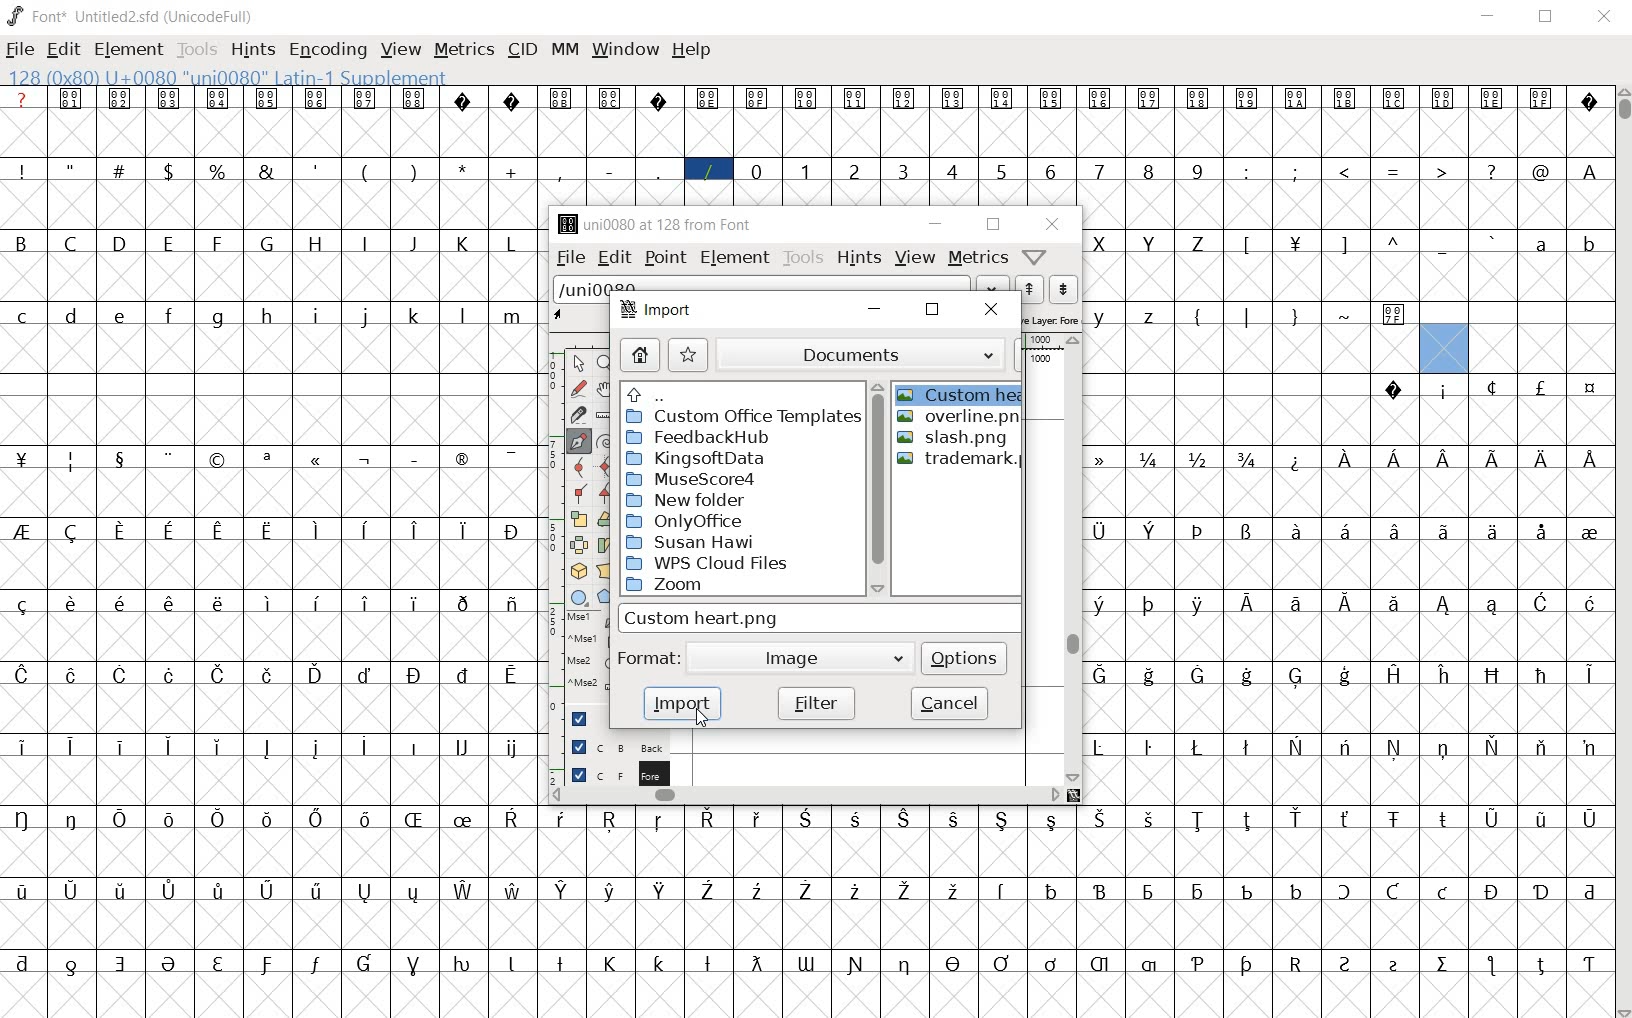 This screenshot has height=1018, width=1632. What do you see at coordinates (916, 257) in the screenshot?
I see `view` at bounding box center [916, 257].